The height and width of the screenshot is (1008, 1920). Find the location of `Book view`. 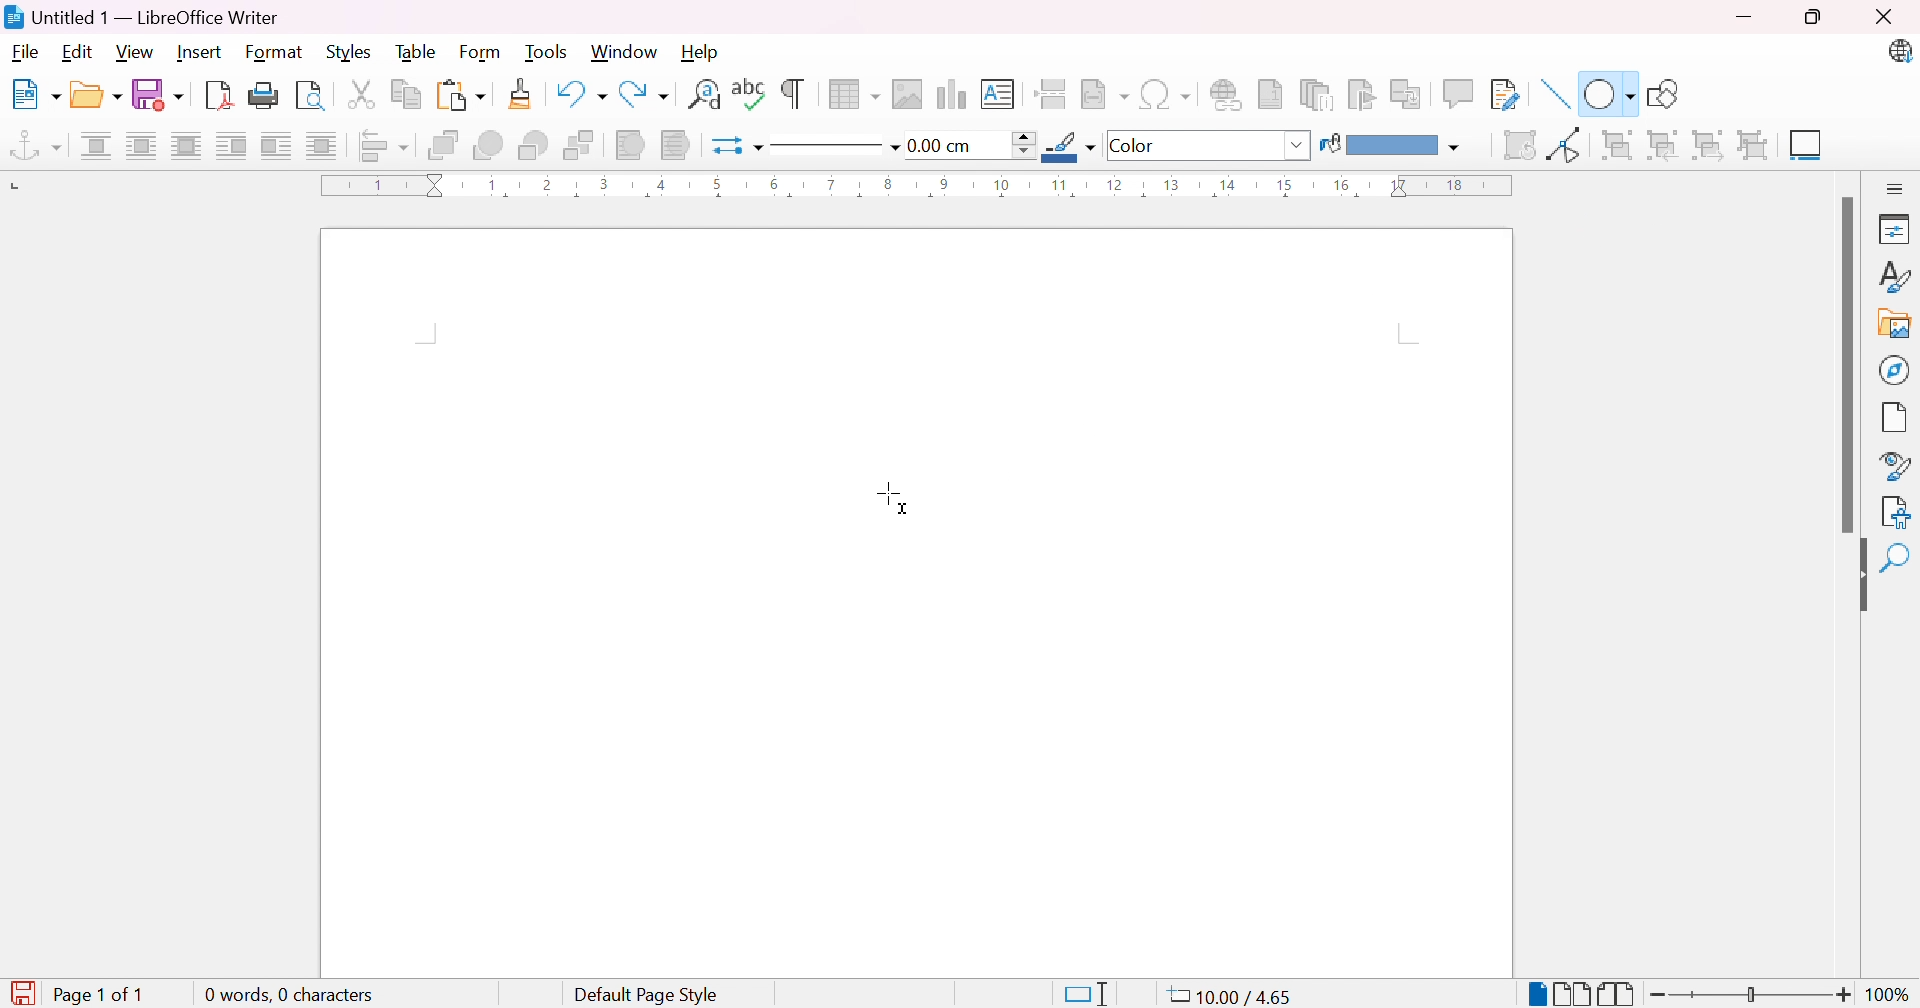

Book view is located at coordinates (1617, 995).